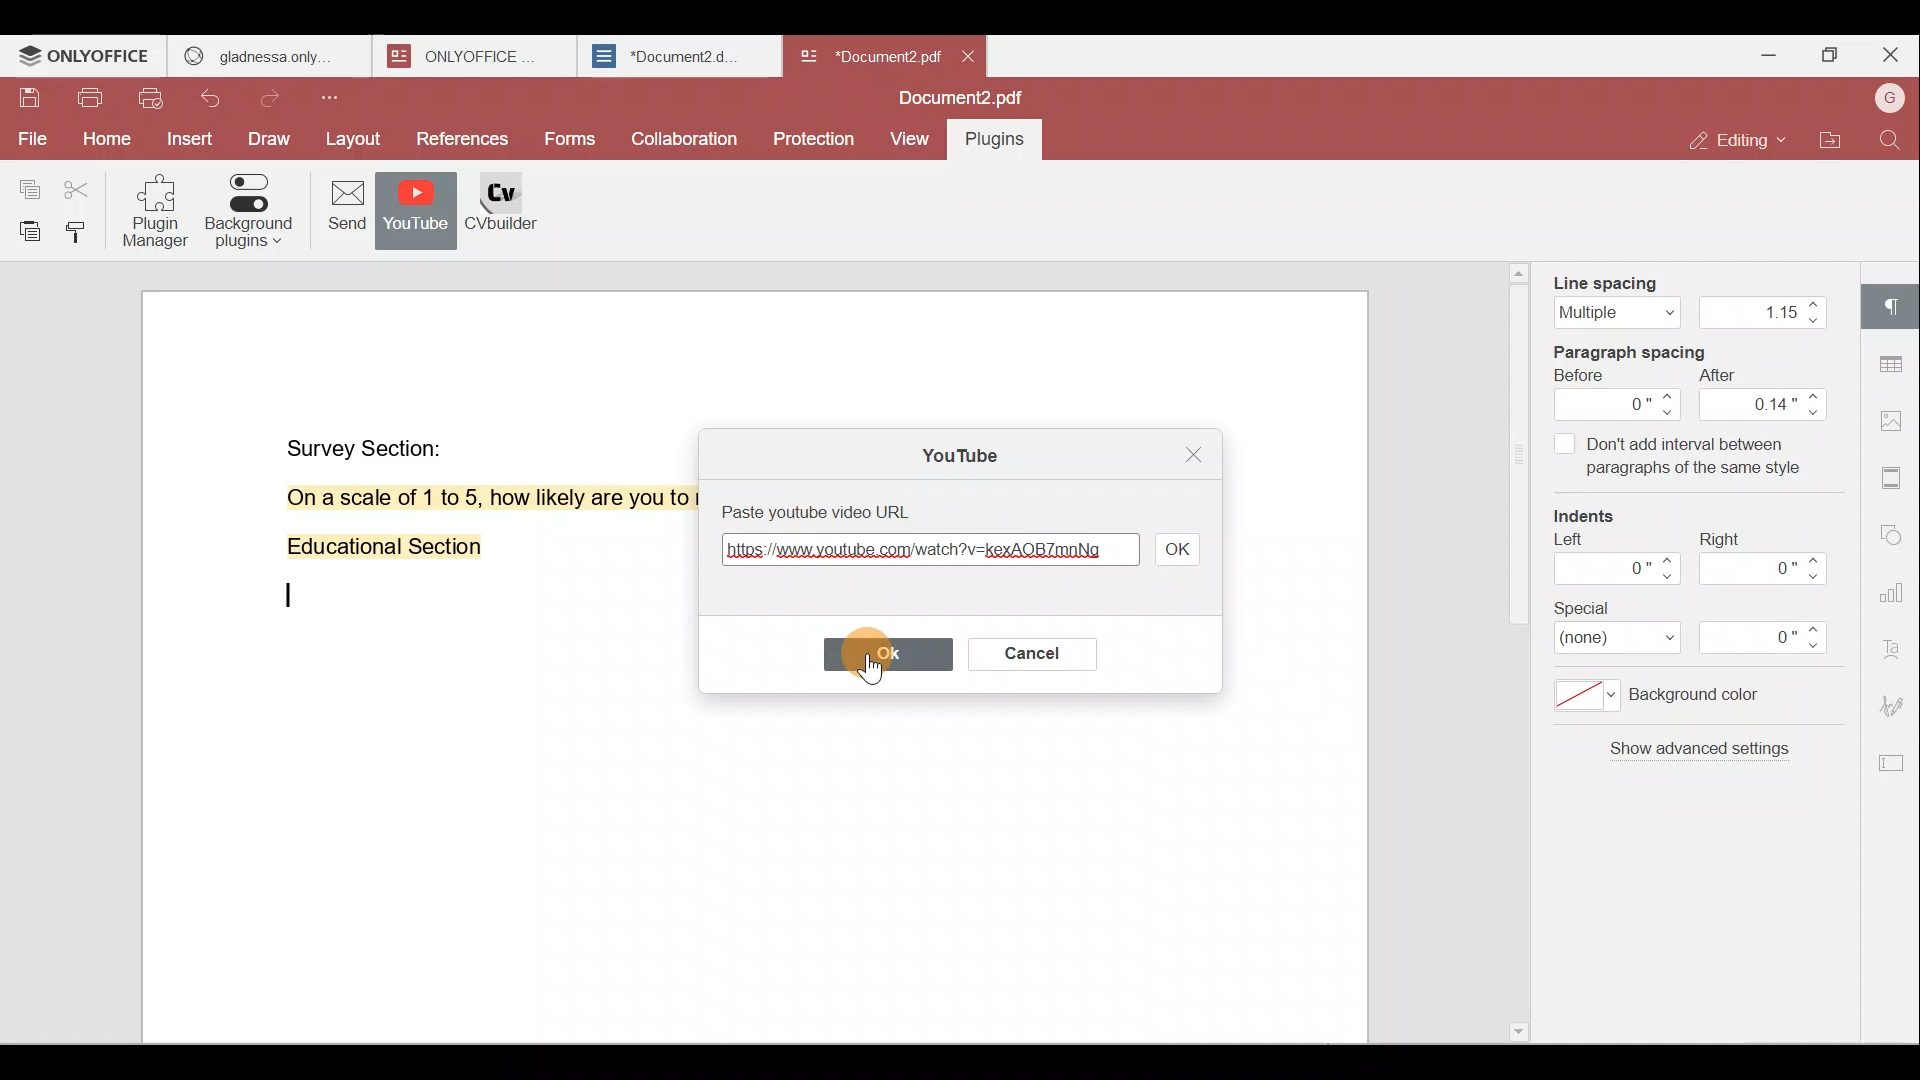  I want to click on Find, so click(1894, 140).